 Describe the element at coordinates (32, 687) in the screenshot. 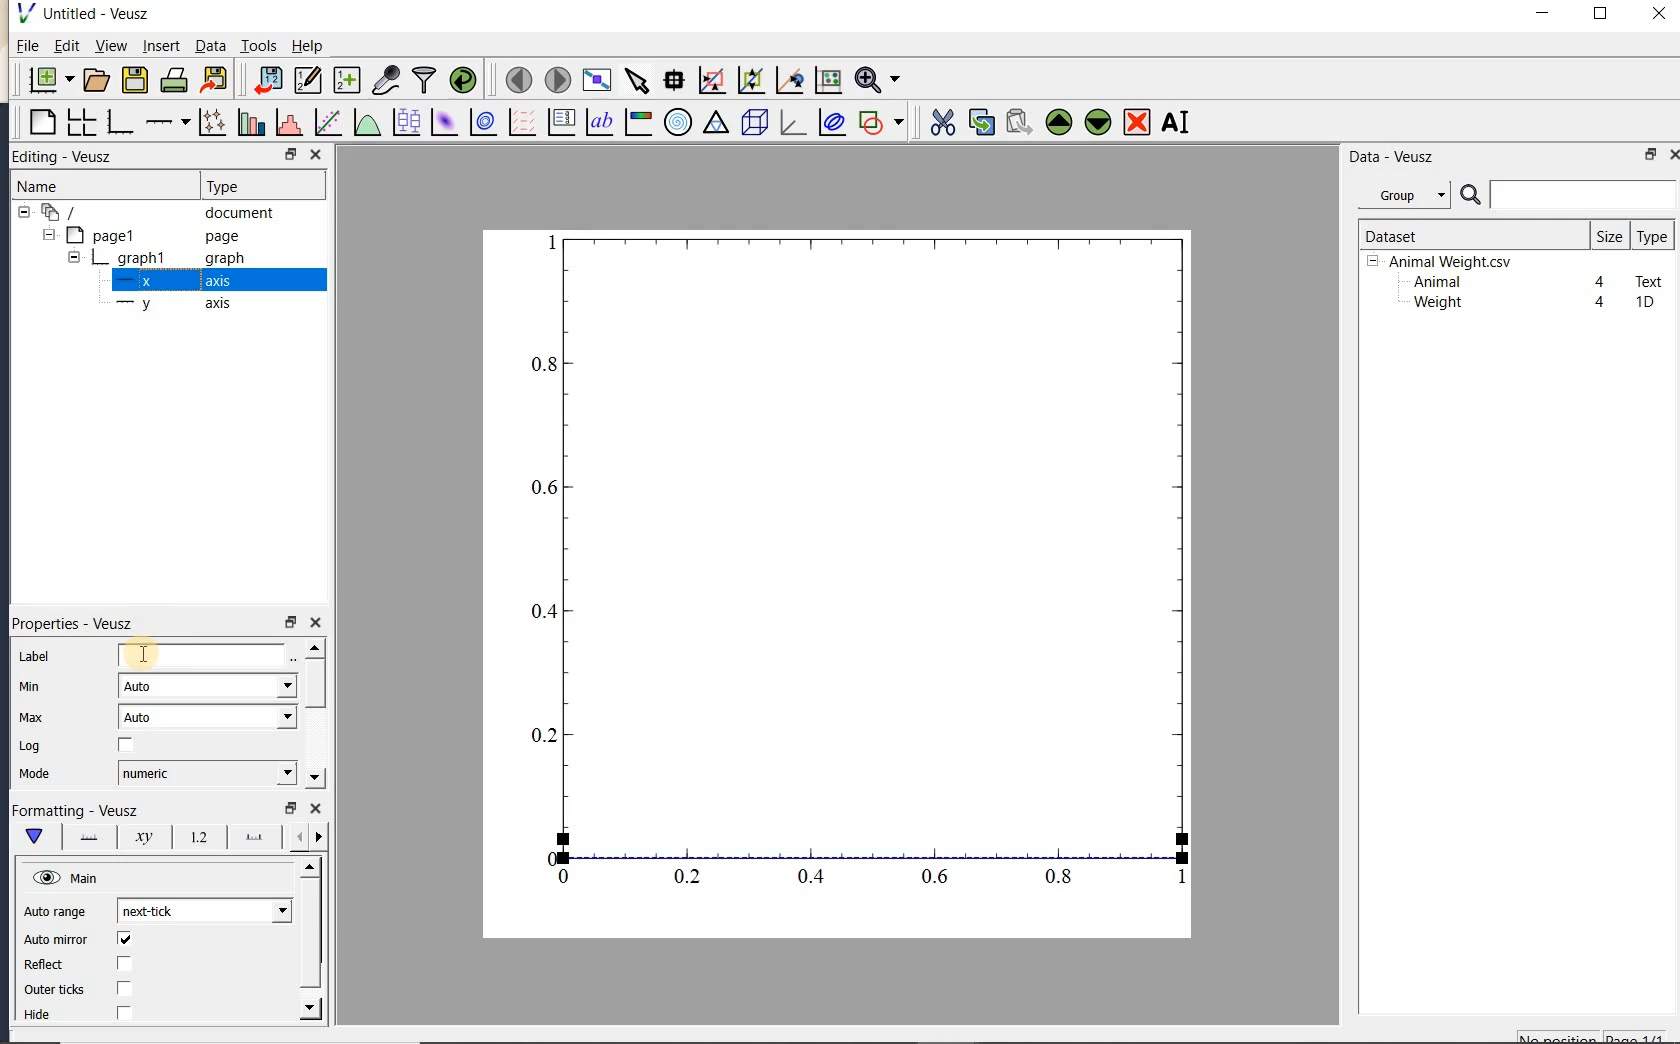

I see `Min` at that location.